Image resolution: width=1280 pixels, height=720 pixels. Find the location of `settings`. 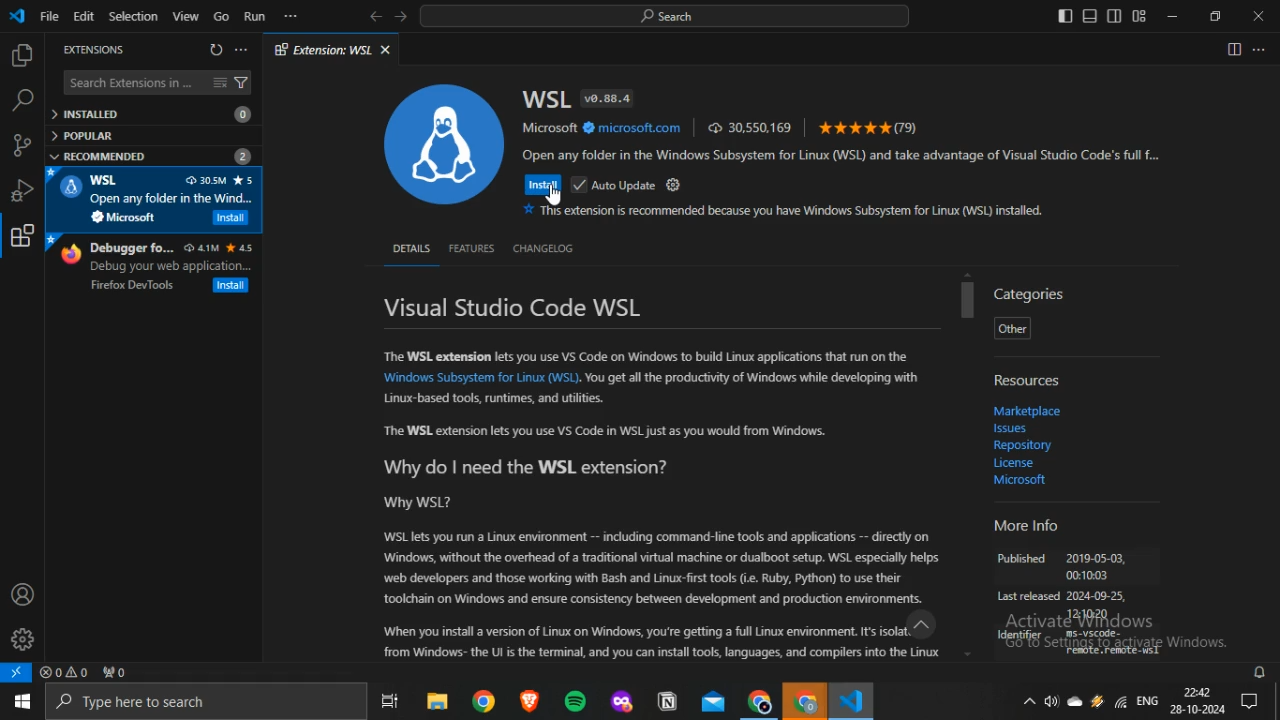

settings is located at coordinates (674, 184).